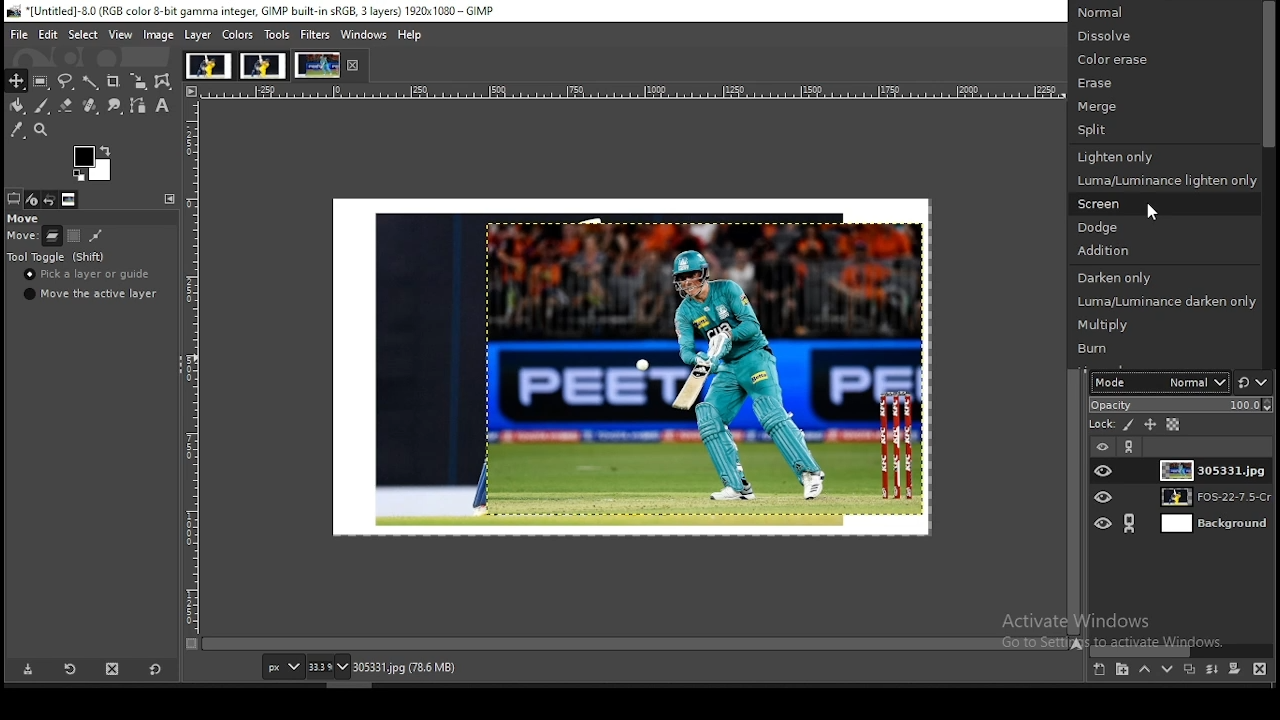  I want to click on link, so click(1131, 449).